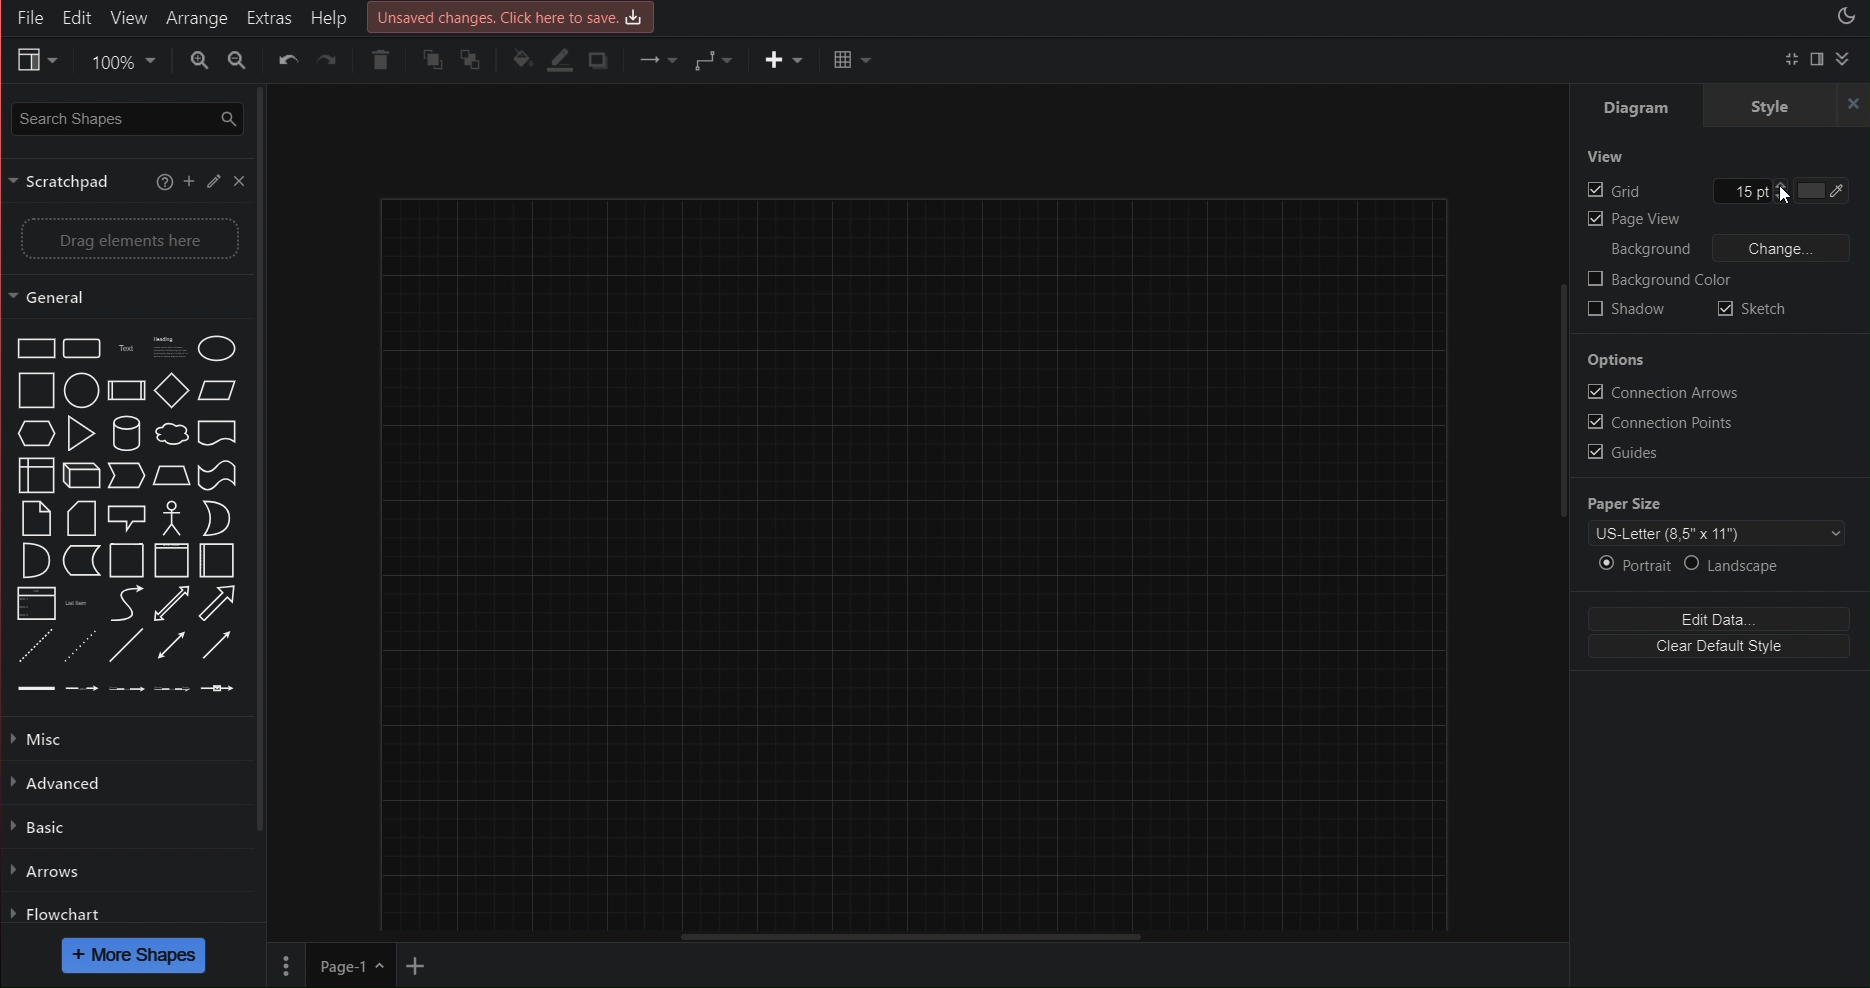 The image size is (1870, 988). I want to click on side header, so click(217, 559).